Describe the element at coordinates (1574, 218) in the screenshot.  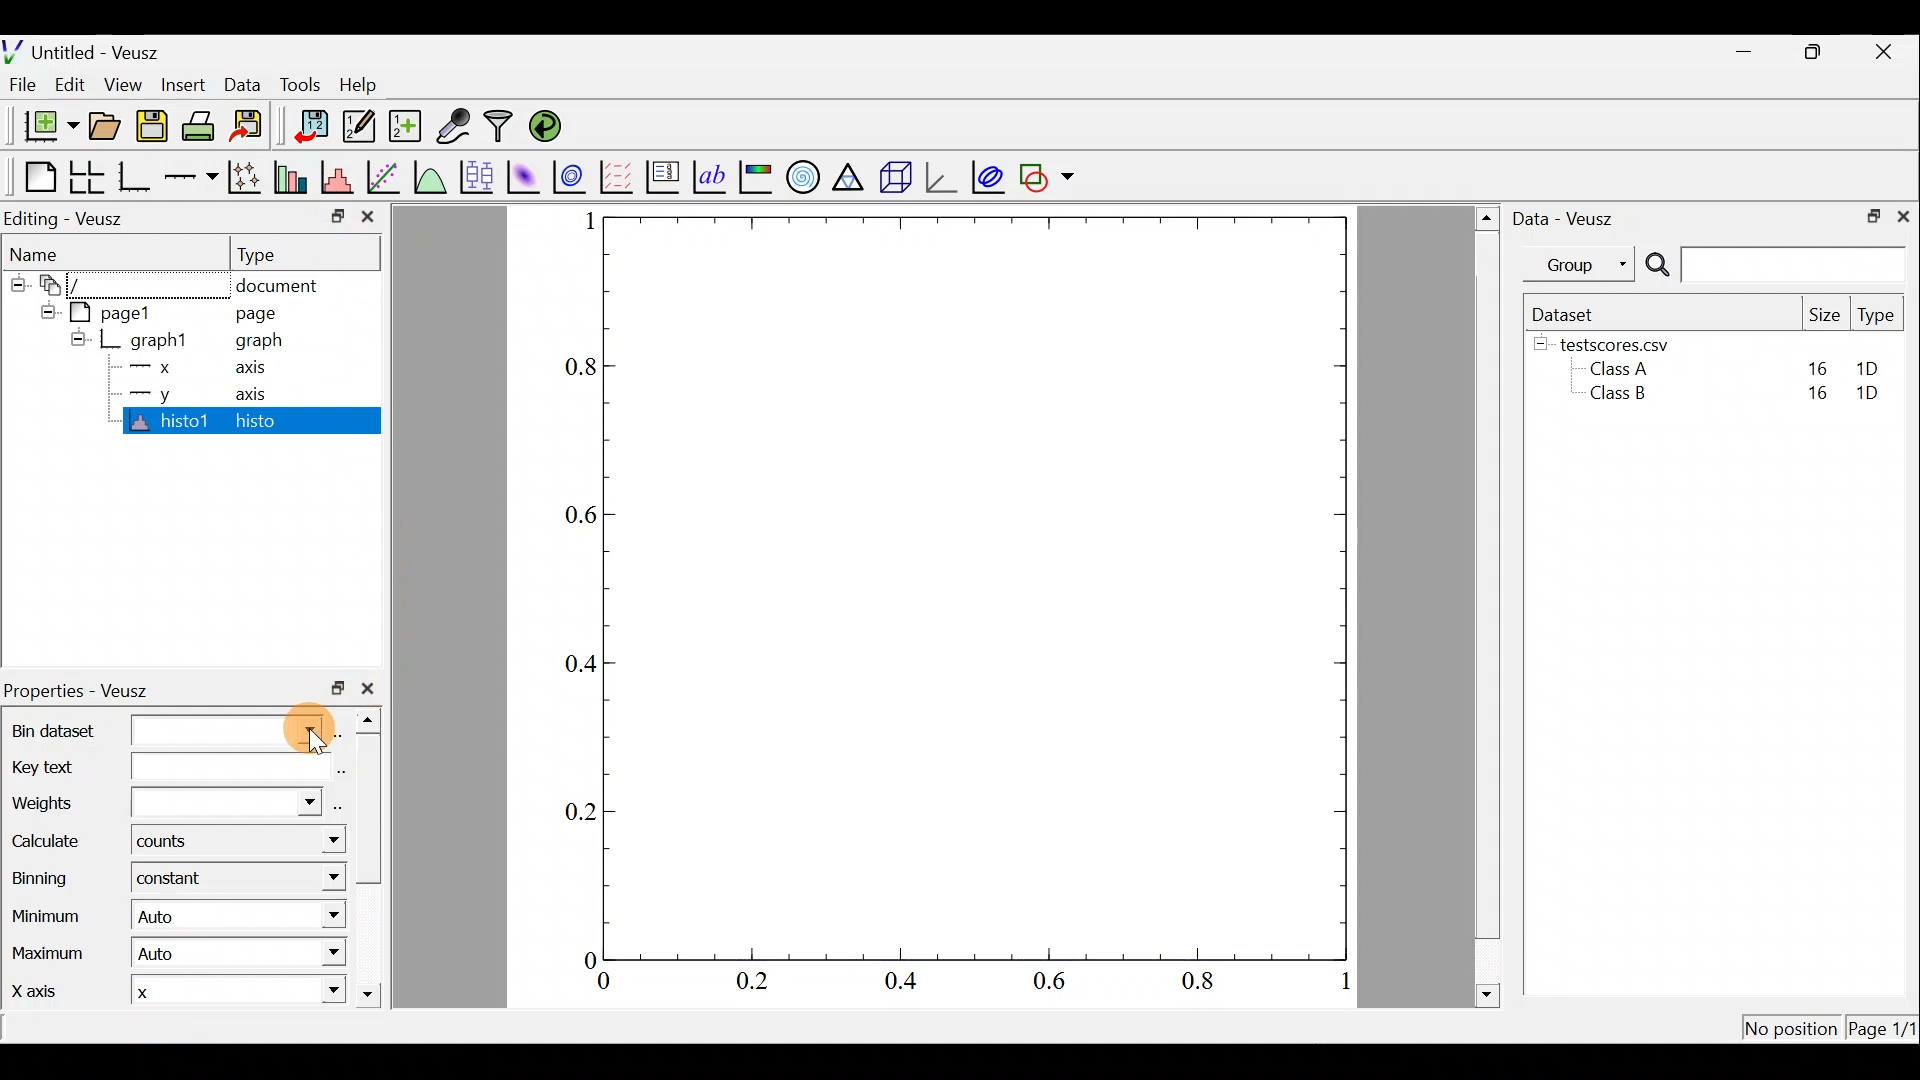
I see `Data - Veusz` at that location.